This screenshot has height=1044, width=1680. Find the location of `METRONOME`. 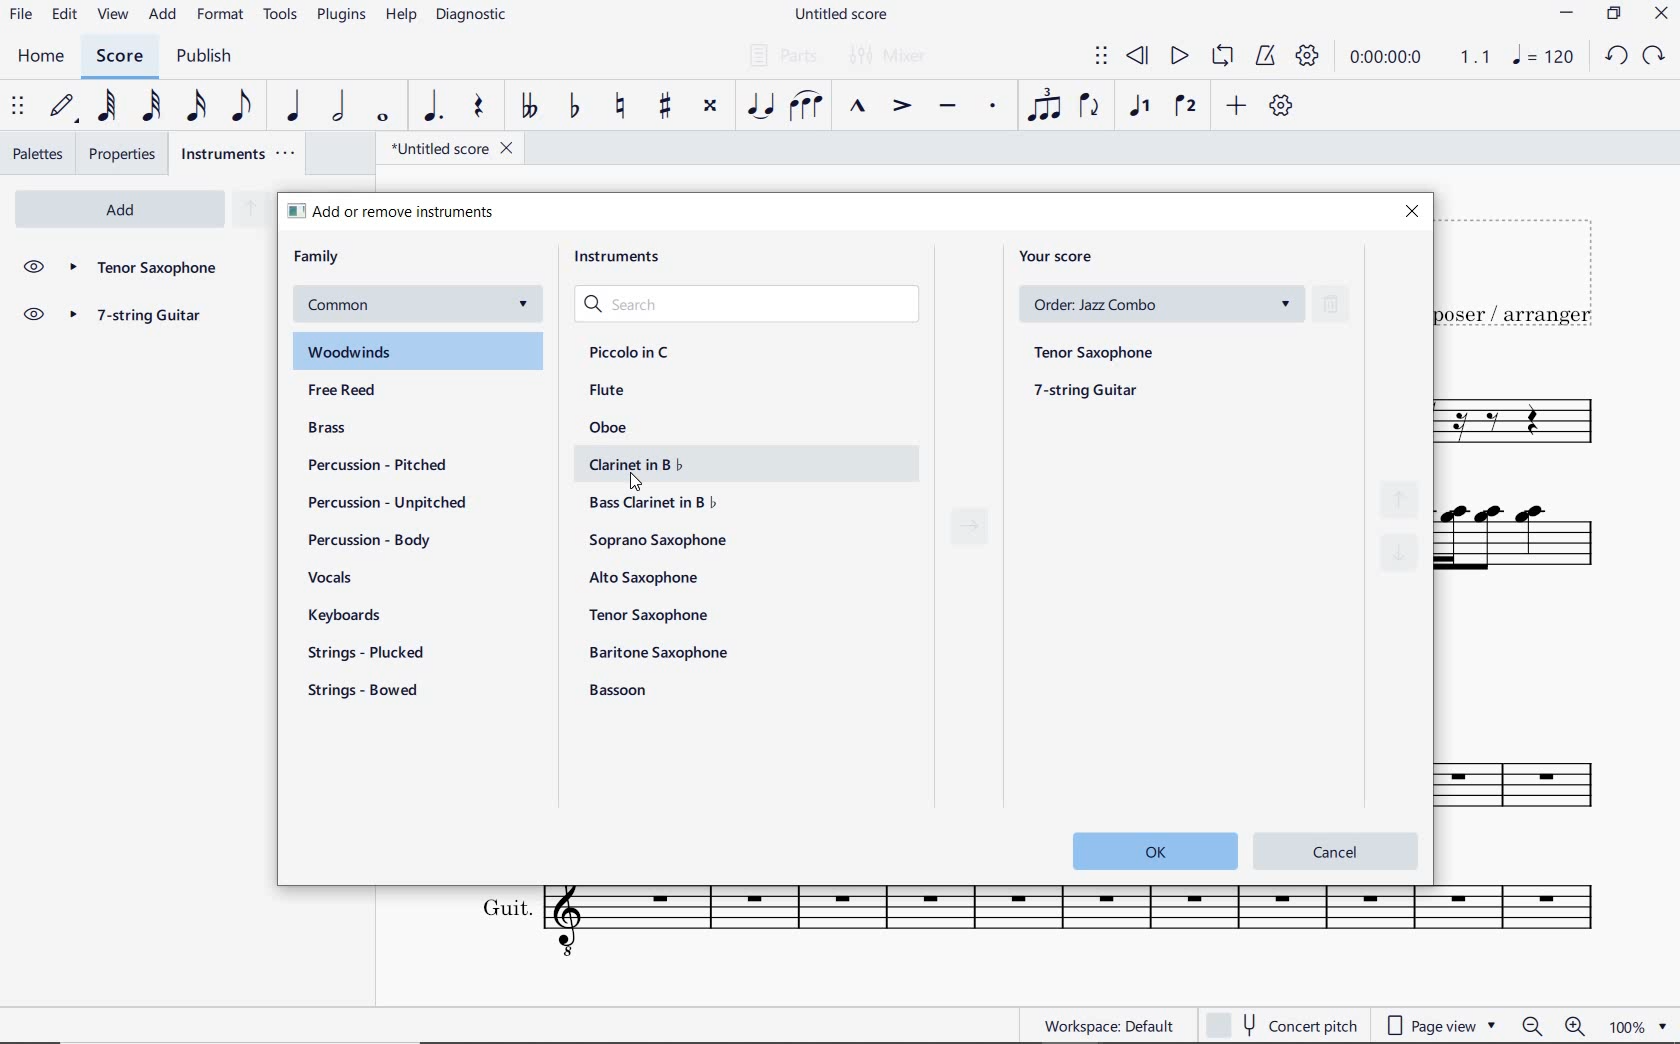

METRONOME is located at coordinates (1264, 57).